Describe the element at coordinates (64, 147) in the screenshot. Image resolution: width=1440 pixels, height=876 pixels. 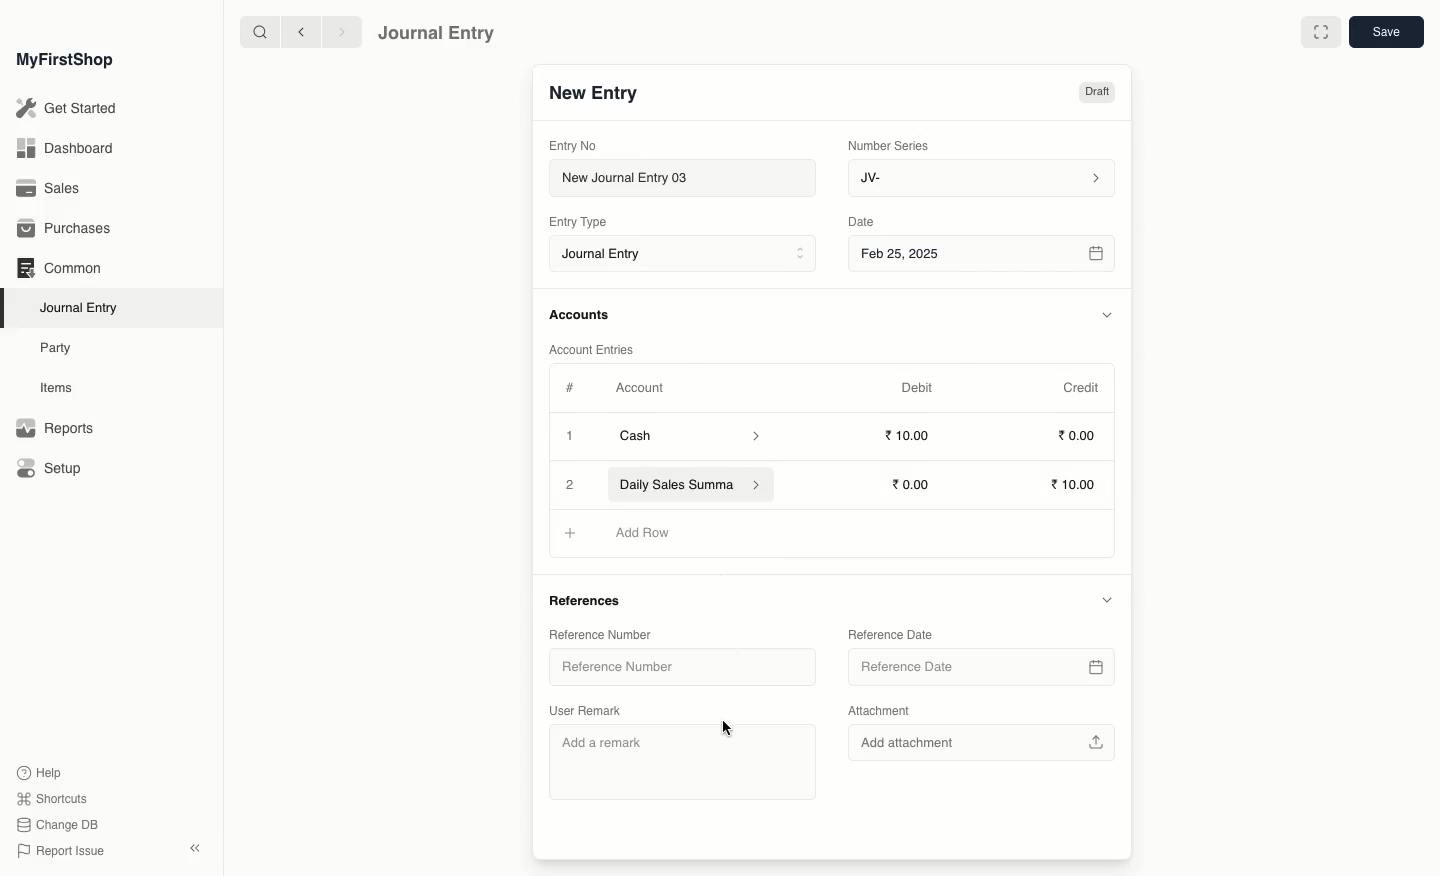
I see `Dashboard` at that location.